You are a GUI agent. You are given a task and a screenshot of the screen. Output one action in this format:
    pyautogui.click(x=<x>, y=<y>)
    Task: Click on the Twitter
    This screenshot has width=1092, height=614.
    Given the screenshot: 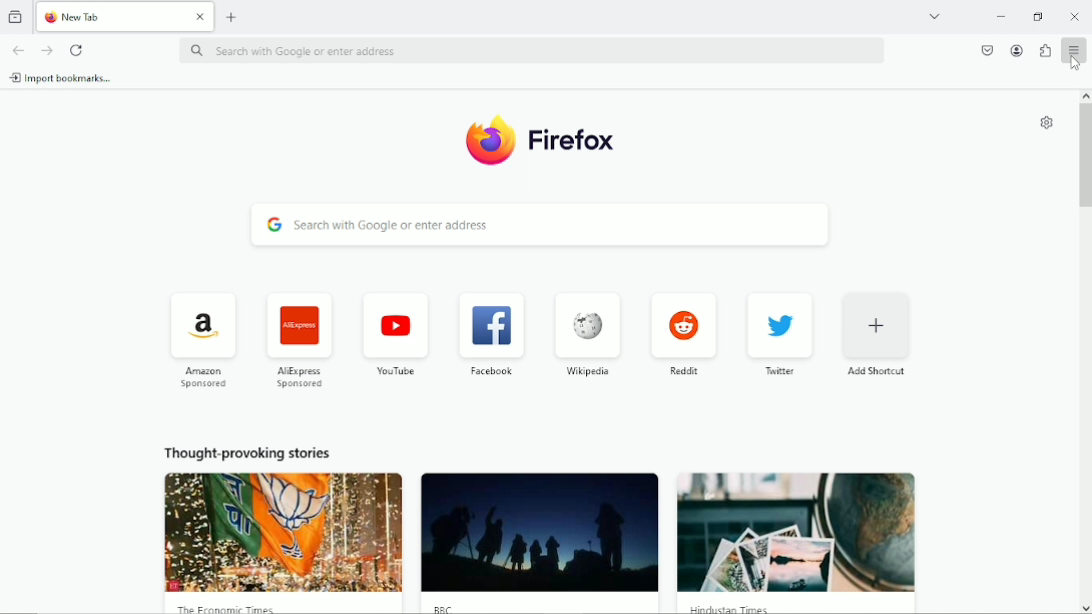 What is the action you would take?
    pyautogui.click(x=782, y=332)
    